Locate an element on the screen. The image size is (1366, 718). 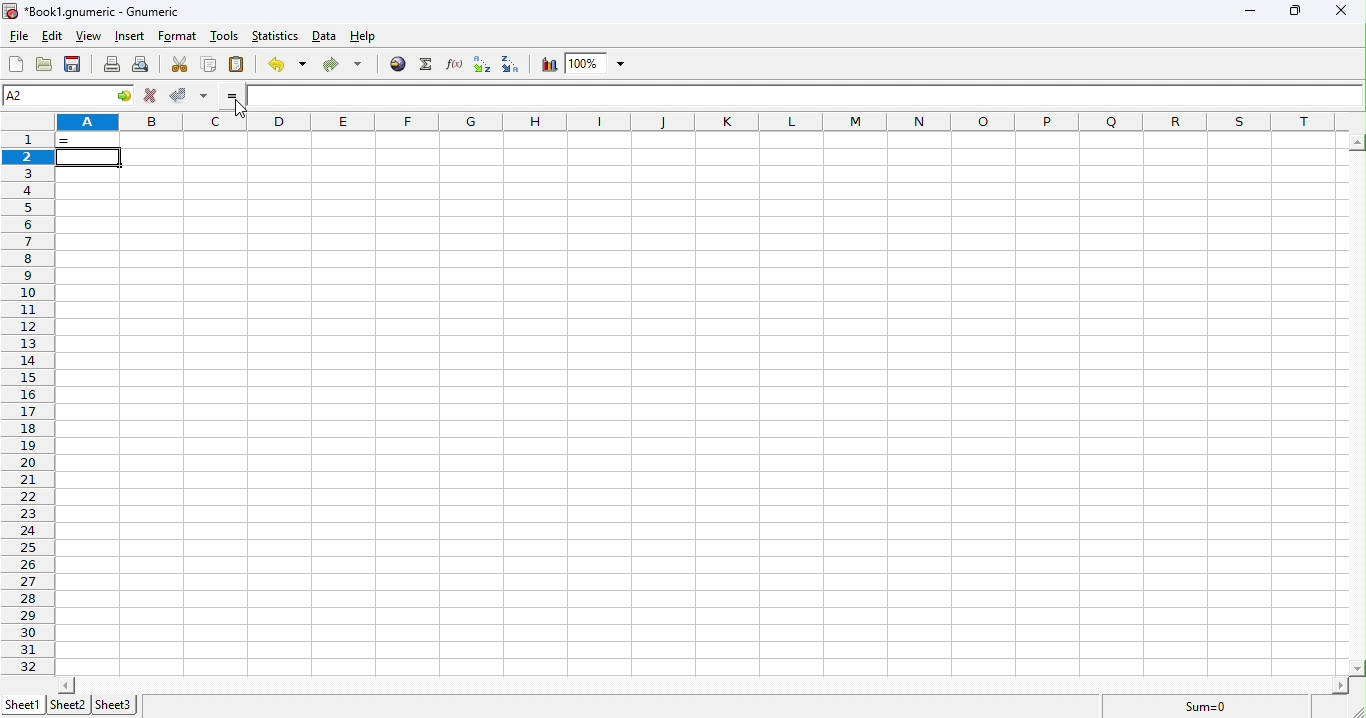
formula bar is located at coordinates (824, 96).